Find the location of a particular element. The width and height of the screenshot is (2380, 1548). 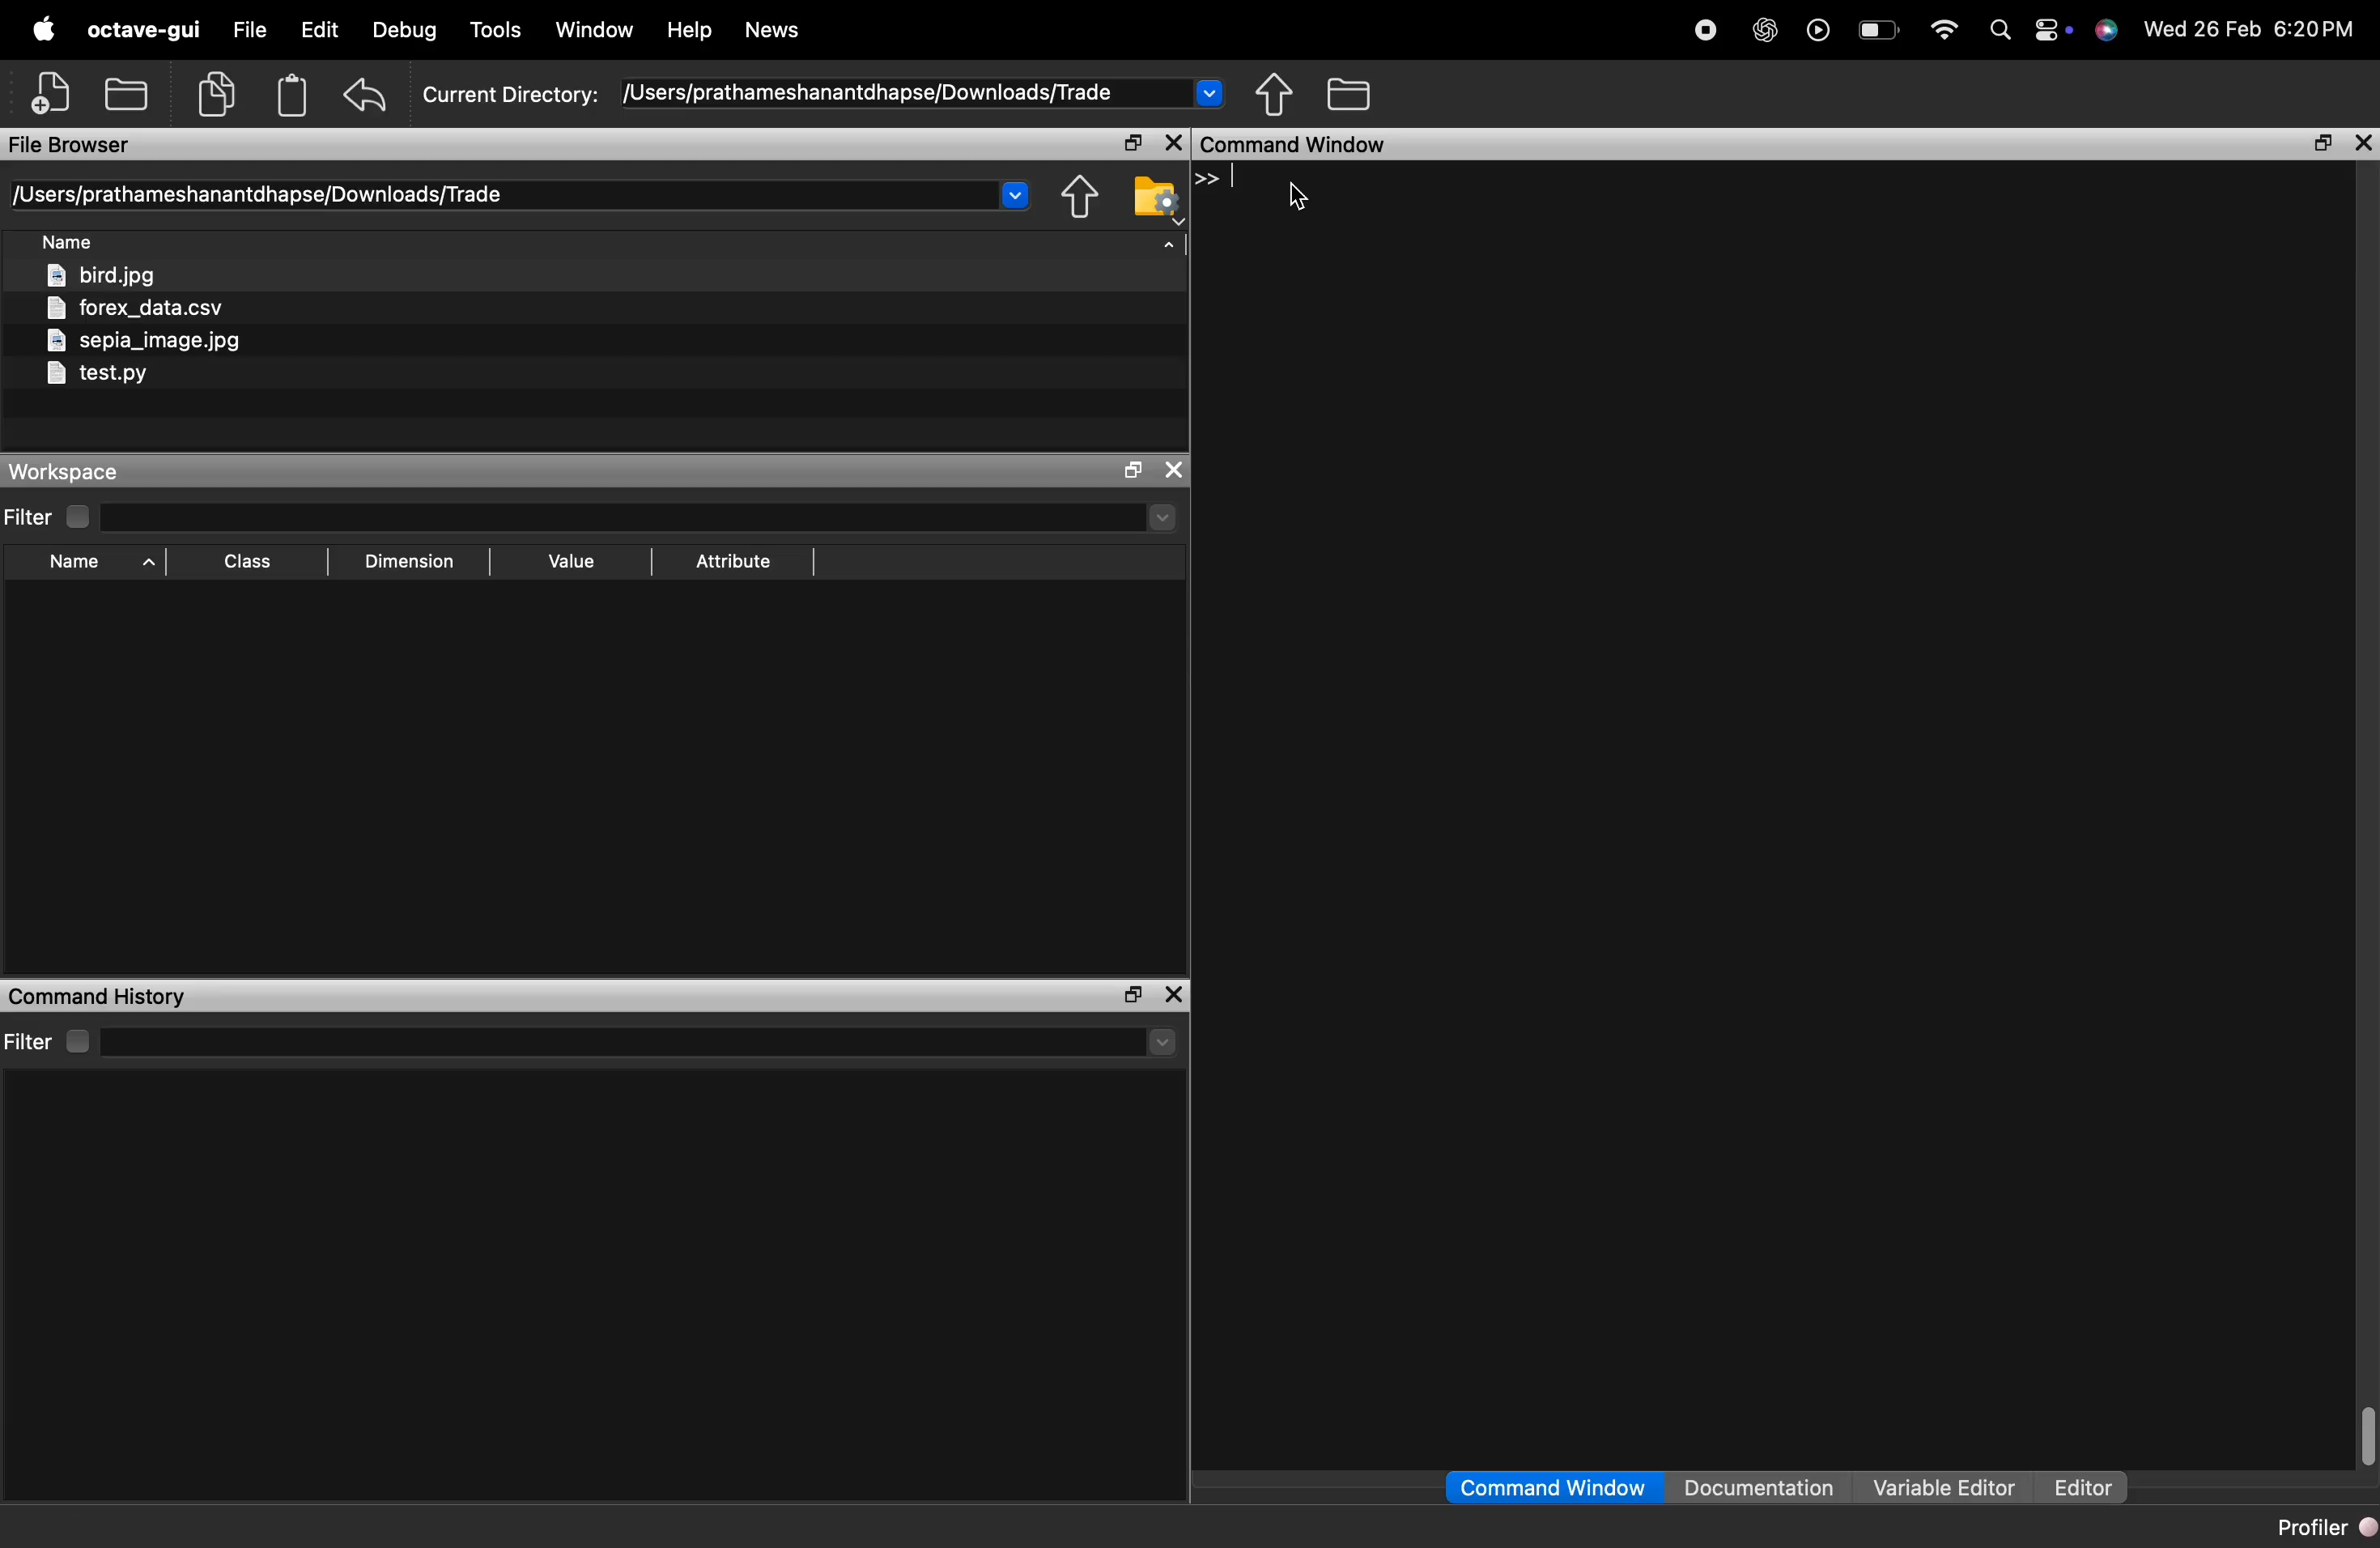

scroll bar is located at coordinates (2365, 1433).